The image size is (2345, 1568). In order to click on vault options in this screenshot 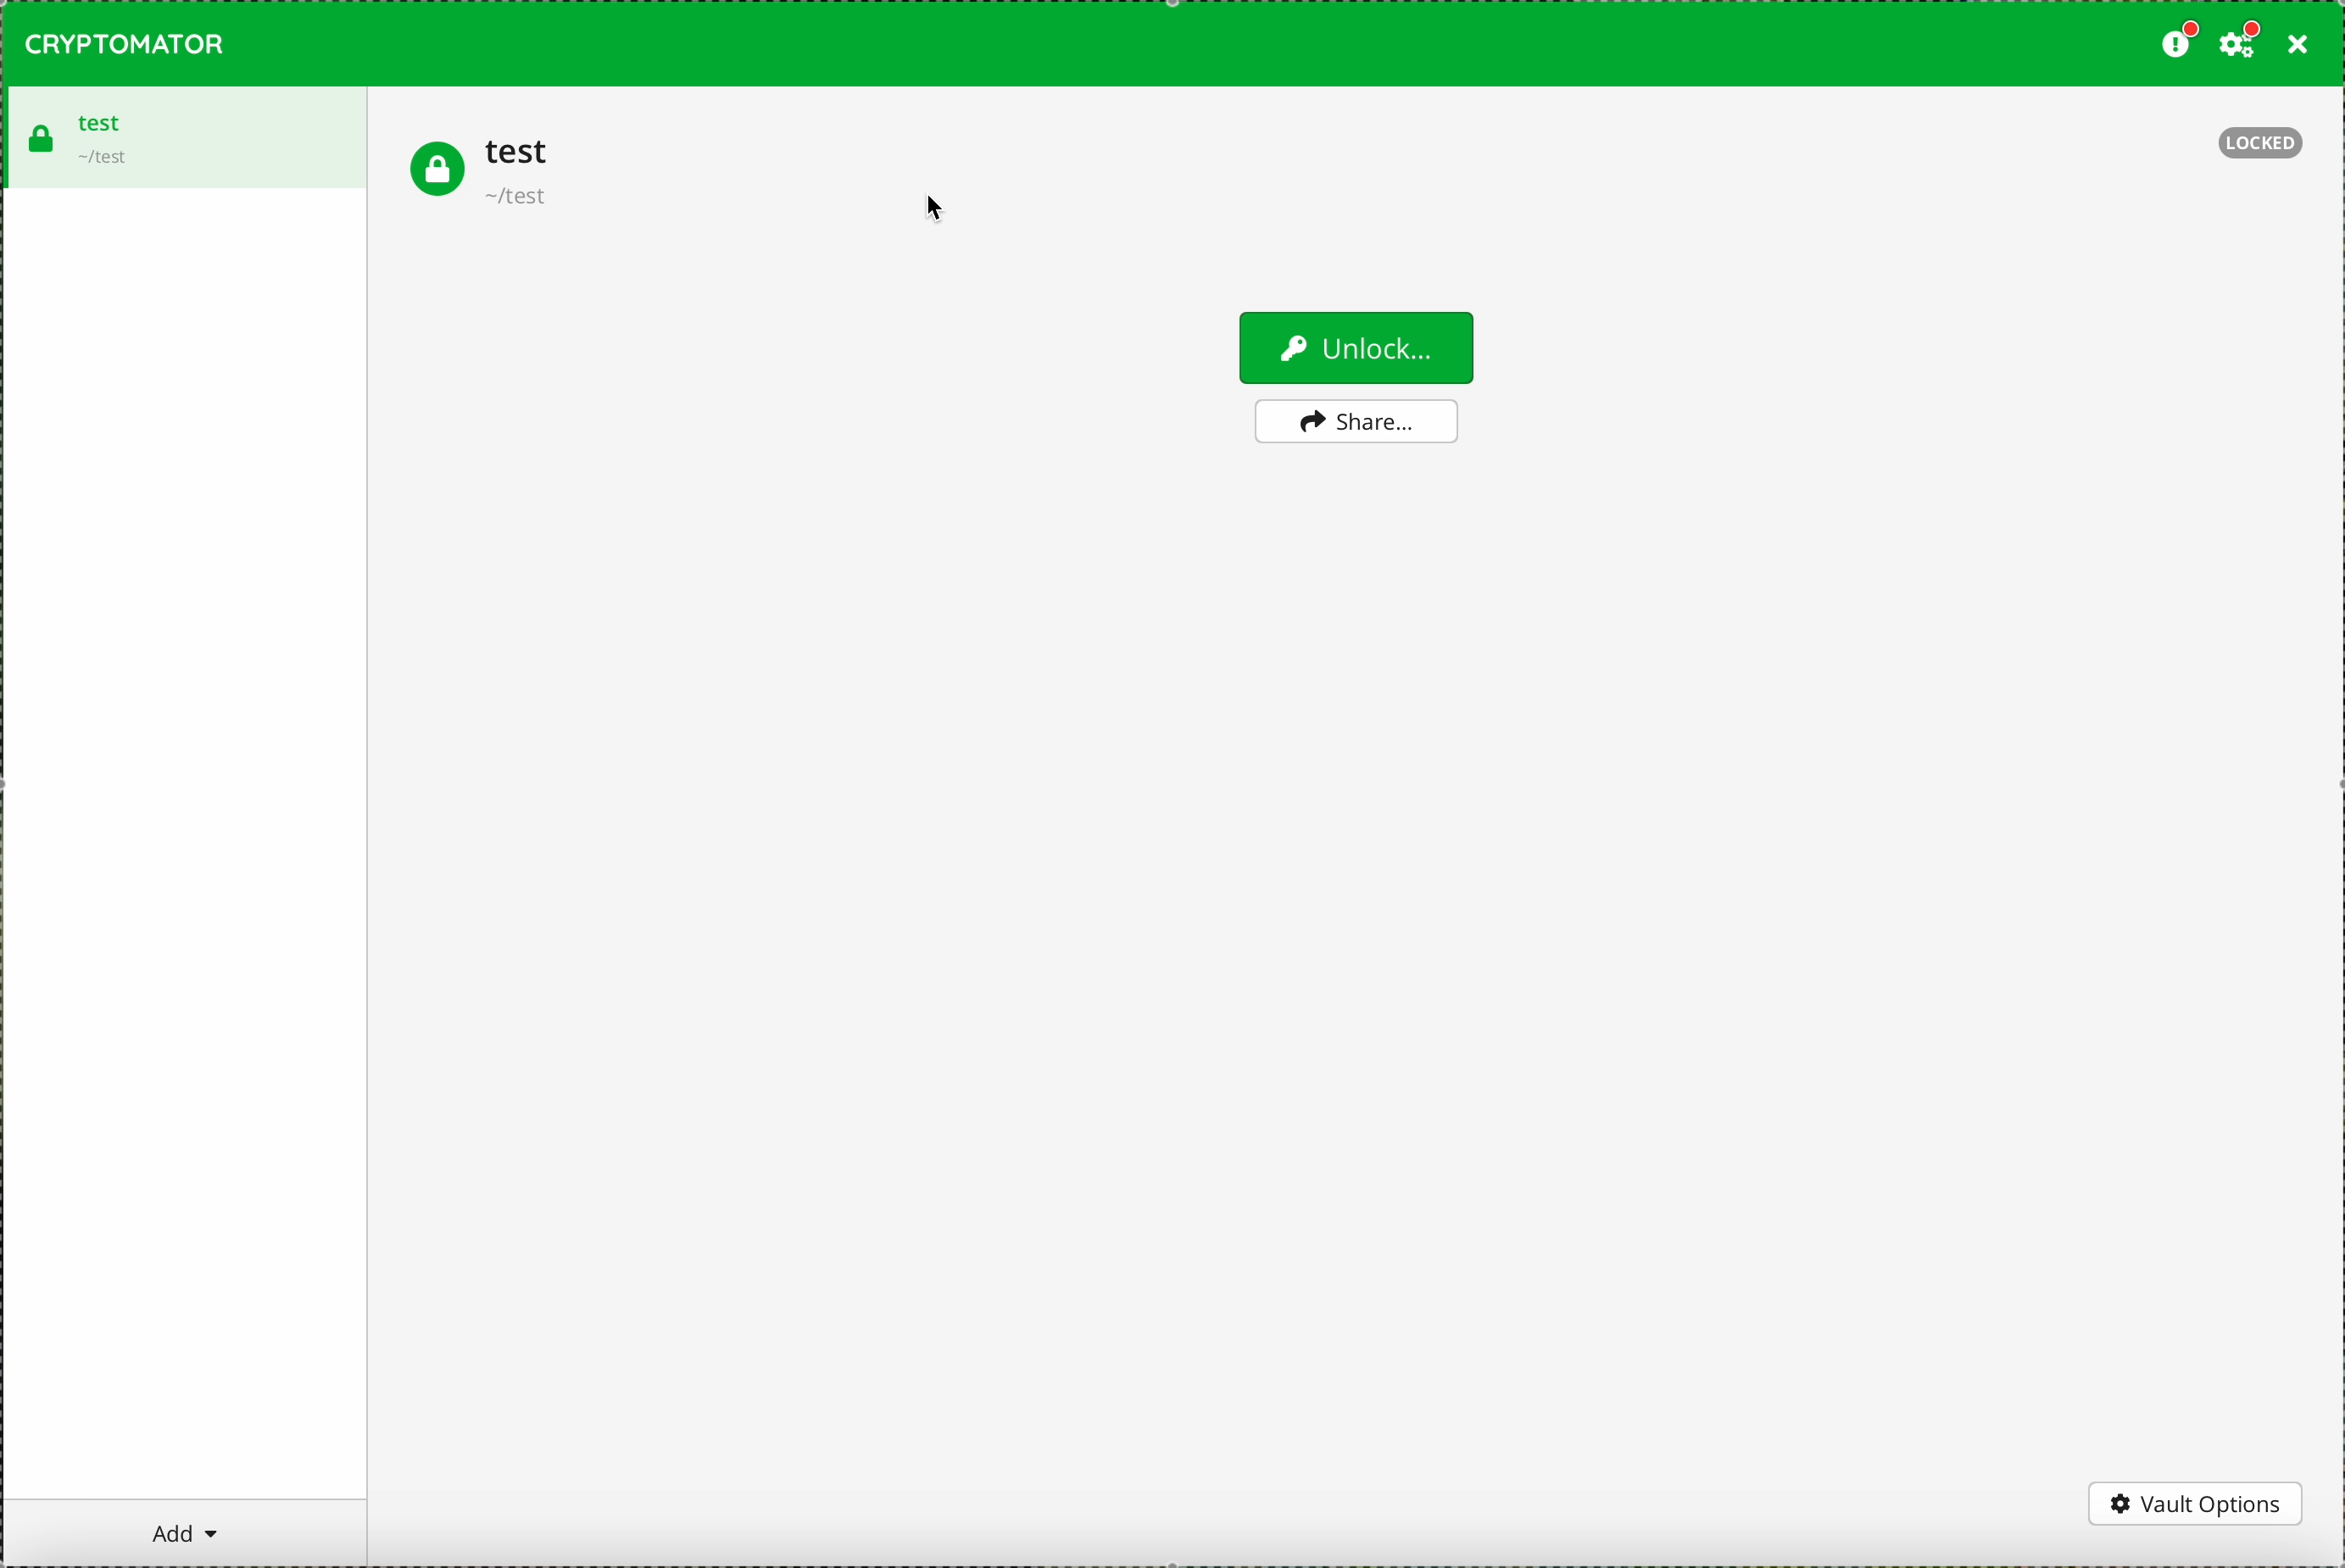, I will do `click(2197, 1503)`.